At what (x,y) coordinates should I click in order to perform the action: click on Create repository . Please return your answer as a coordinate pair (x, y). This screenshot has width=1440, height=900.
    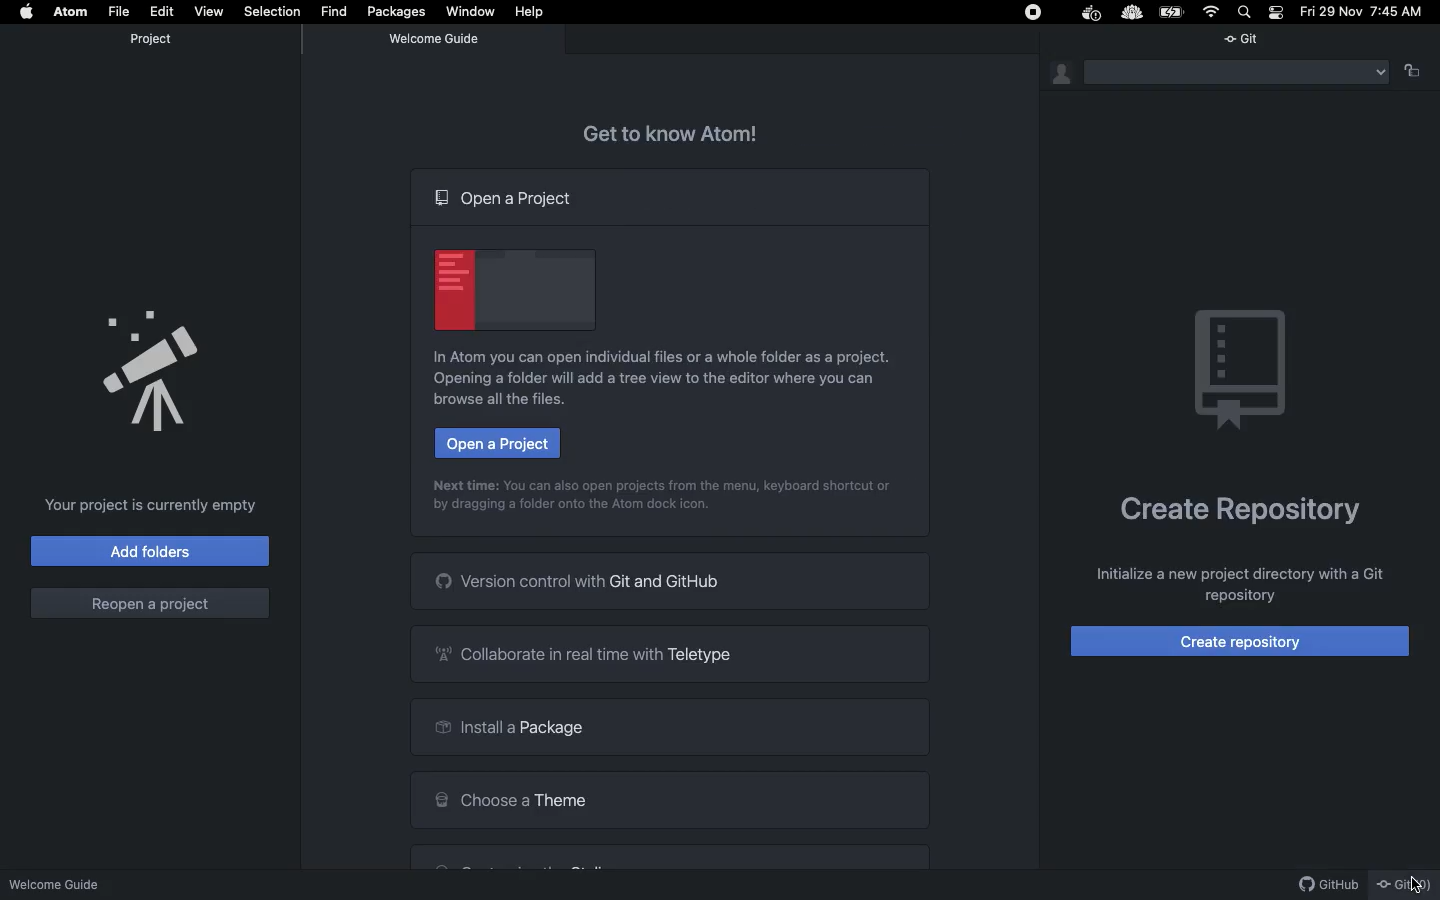
    Looking at the image, I should click on (1245, 639).